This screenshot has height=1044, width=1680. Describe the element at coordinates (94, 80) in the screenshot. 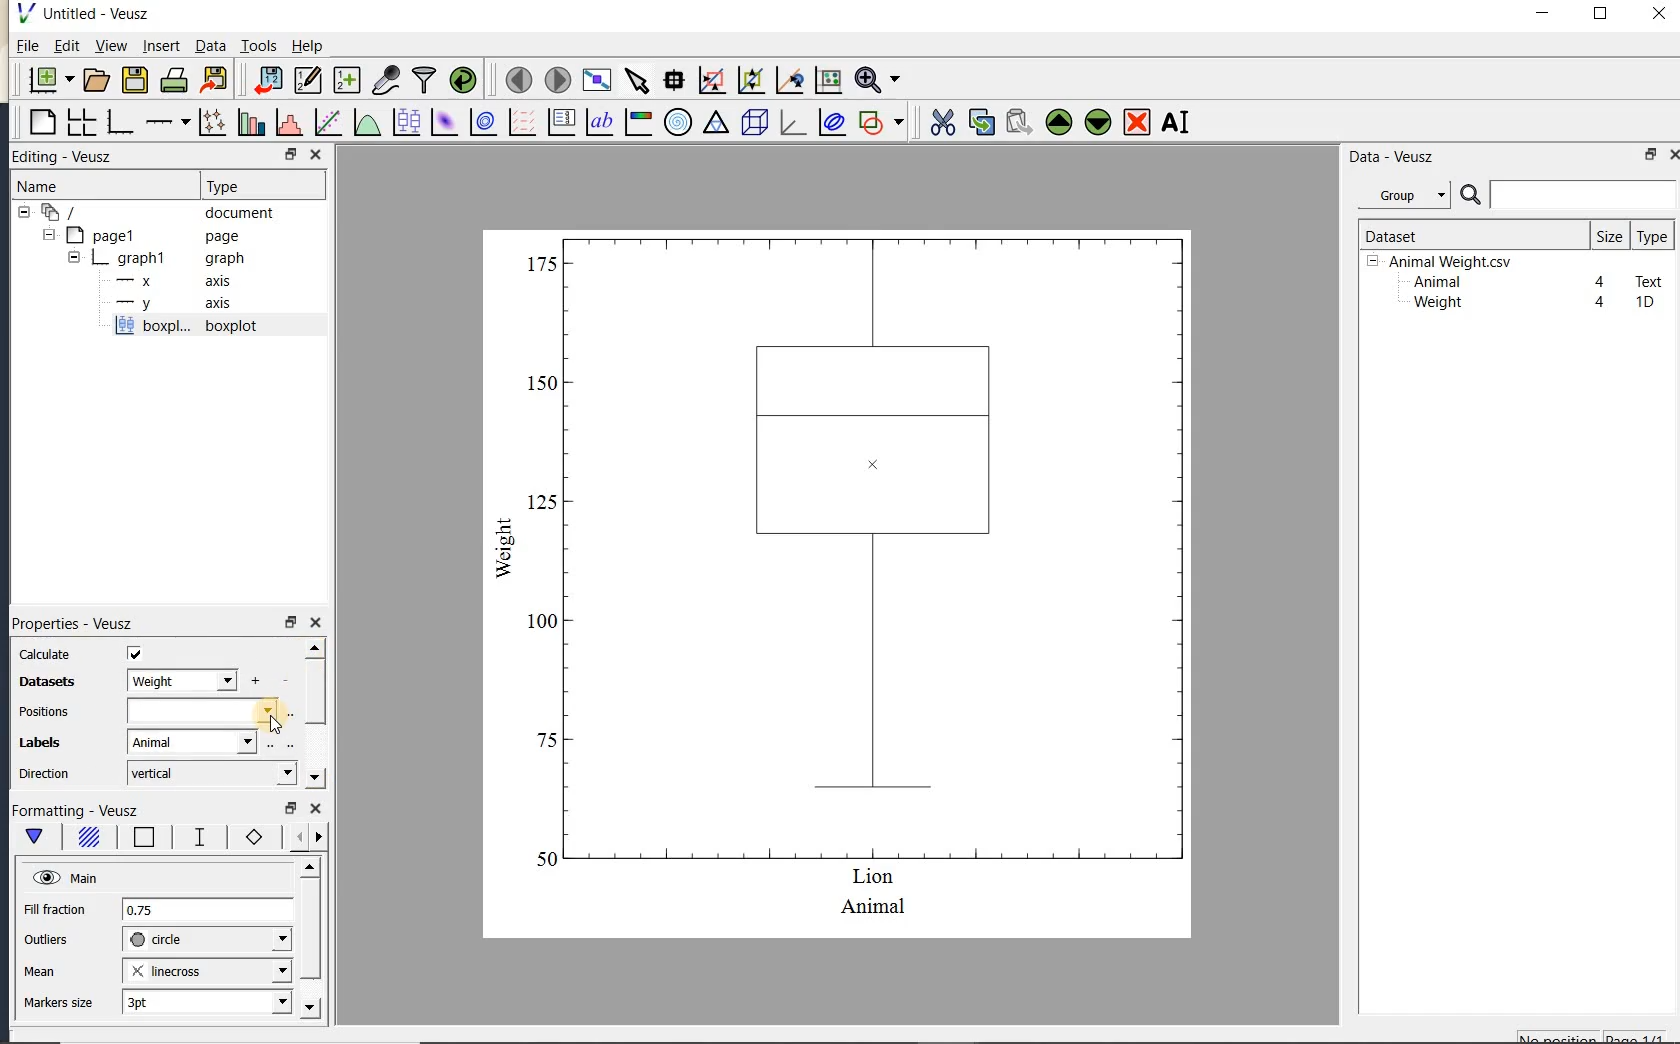

I see `open a document` at that location.